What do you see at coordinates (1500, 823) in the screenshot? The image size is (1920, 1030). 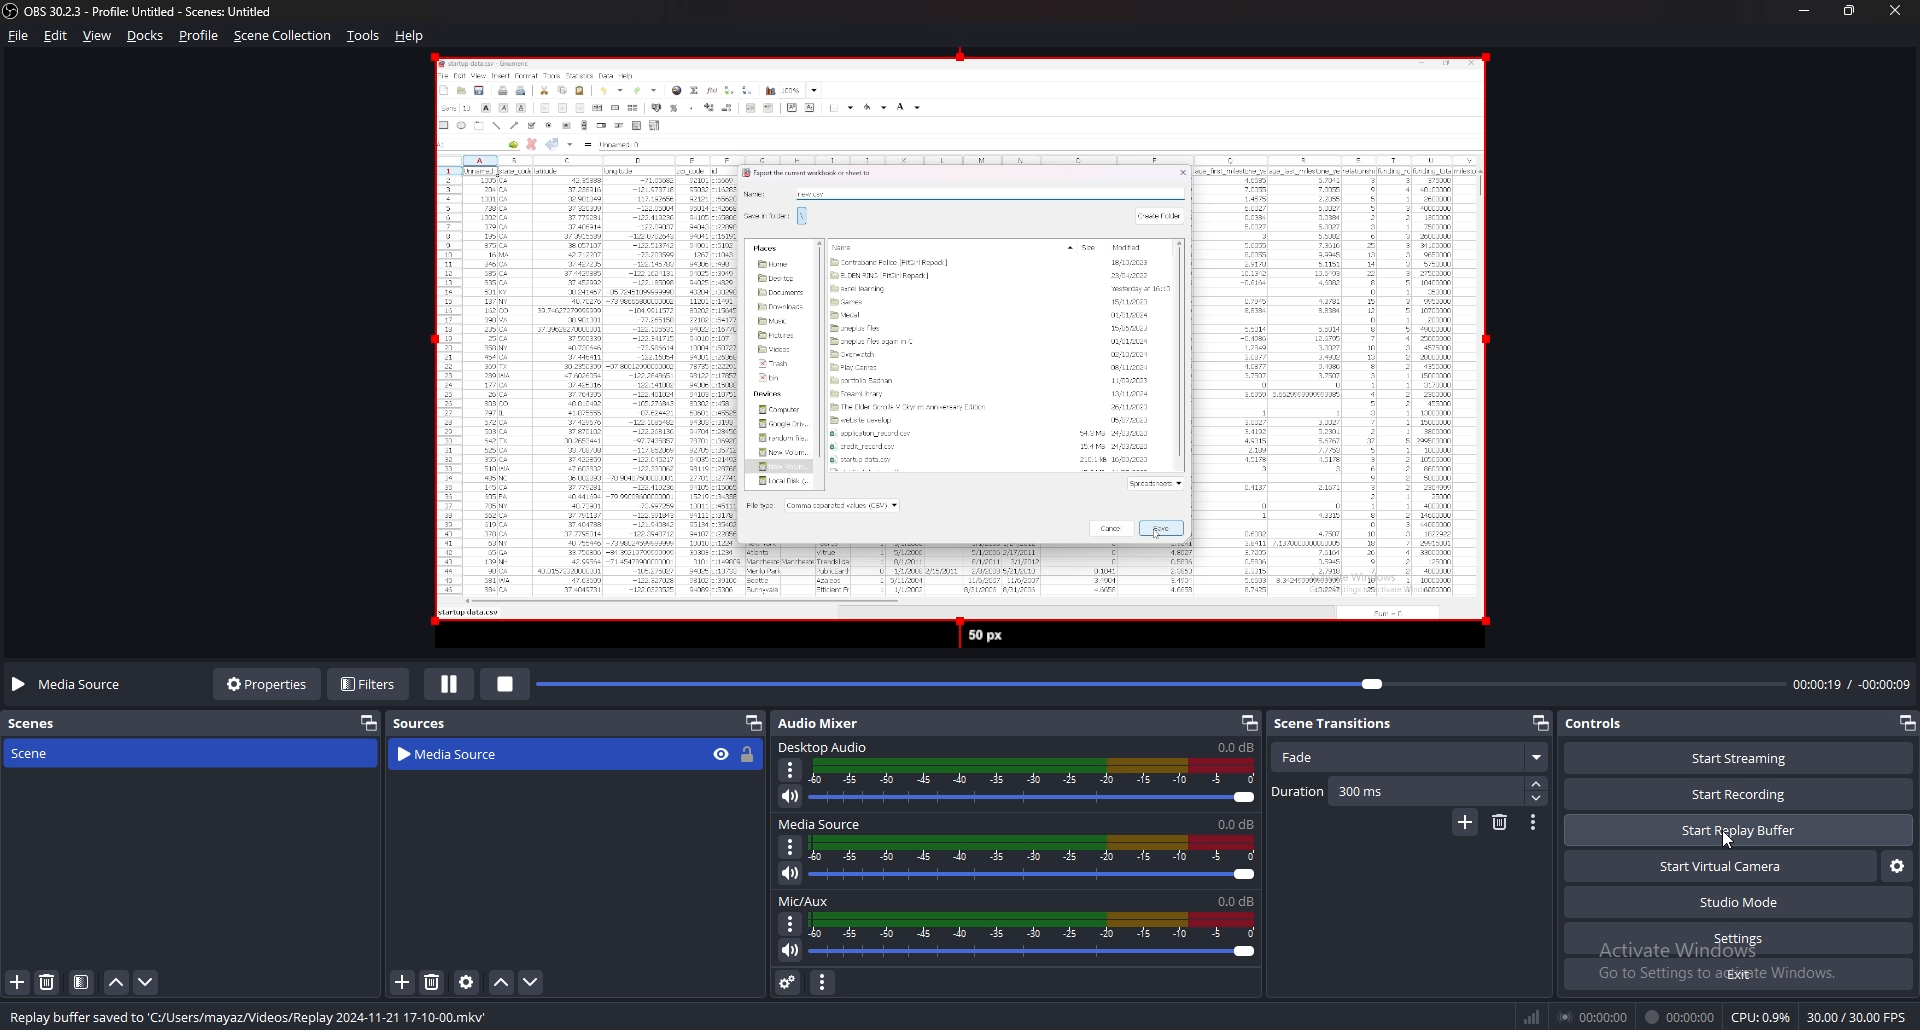 I see `delete transition` at bounding box center [1500, 823].